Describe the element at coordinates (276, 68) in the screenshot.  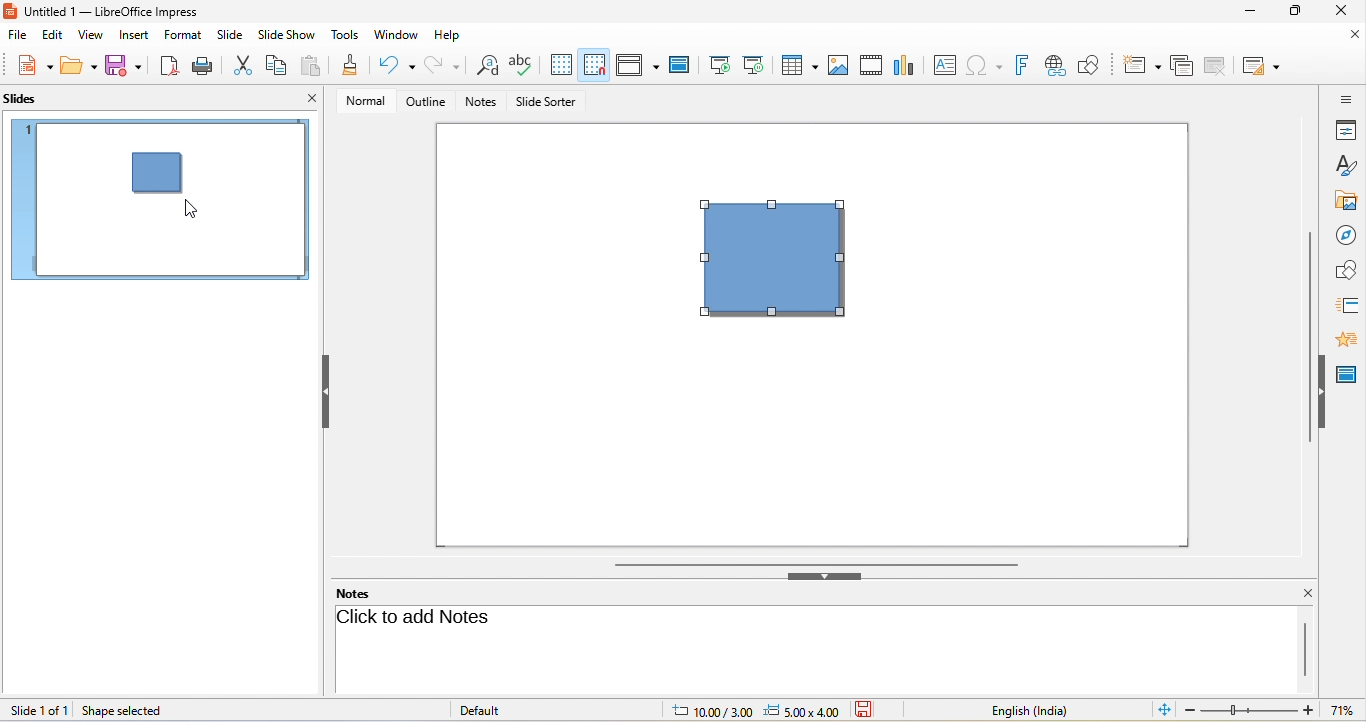
I see `copy` at that location.